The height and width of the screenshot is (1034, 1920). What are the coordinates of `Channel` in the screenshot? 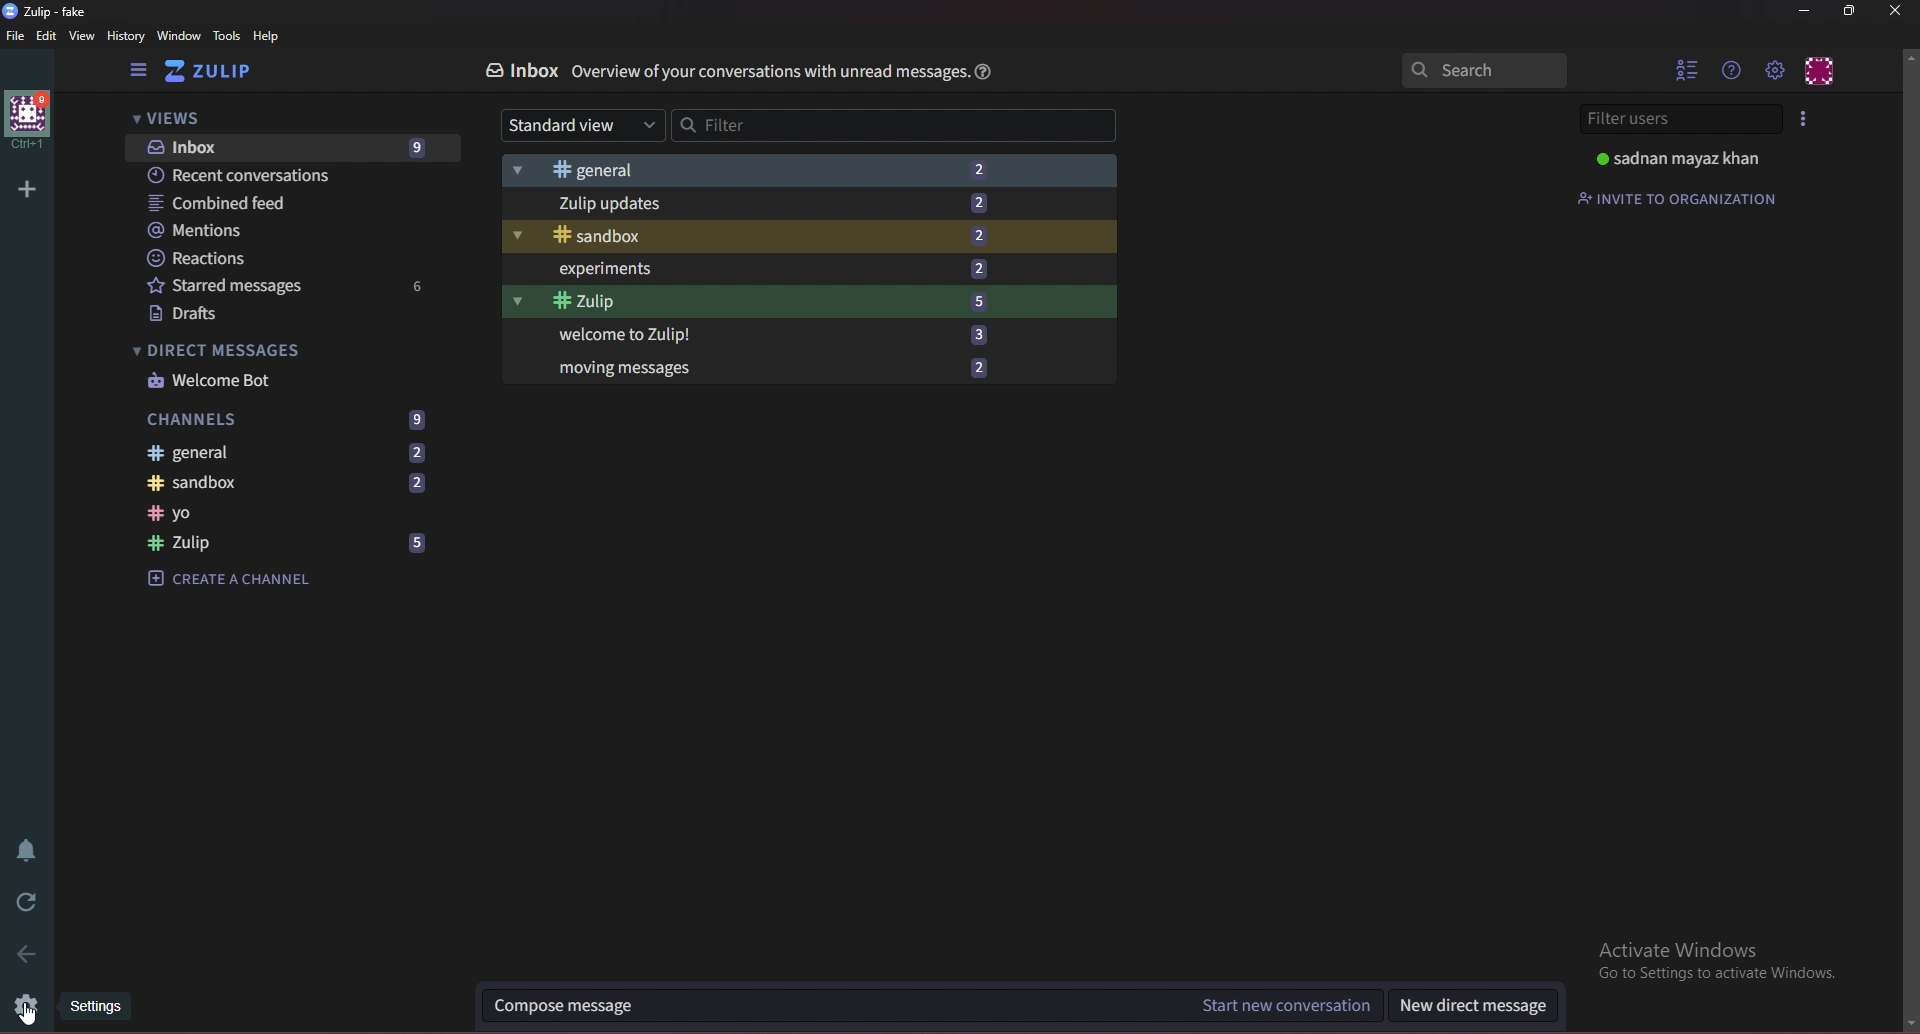 It's located at (295, 513).